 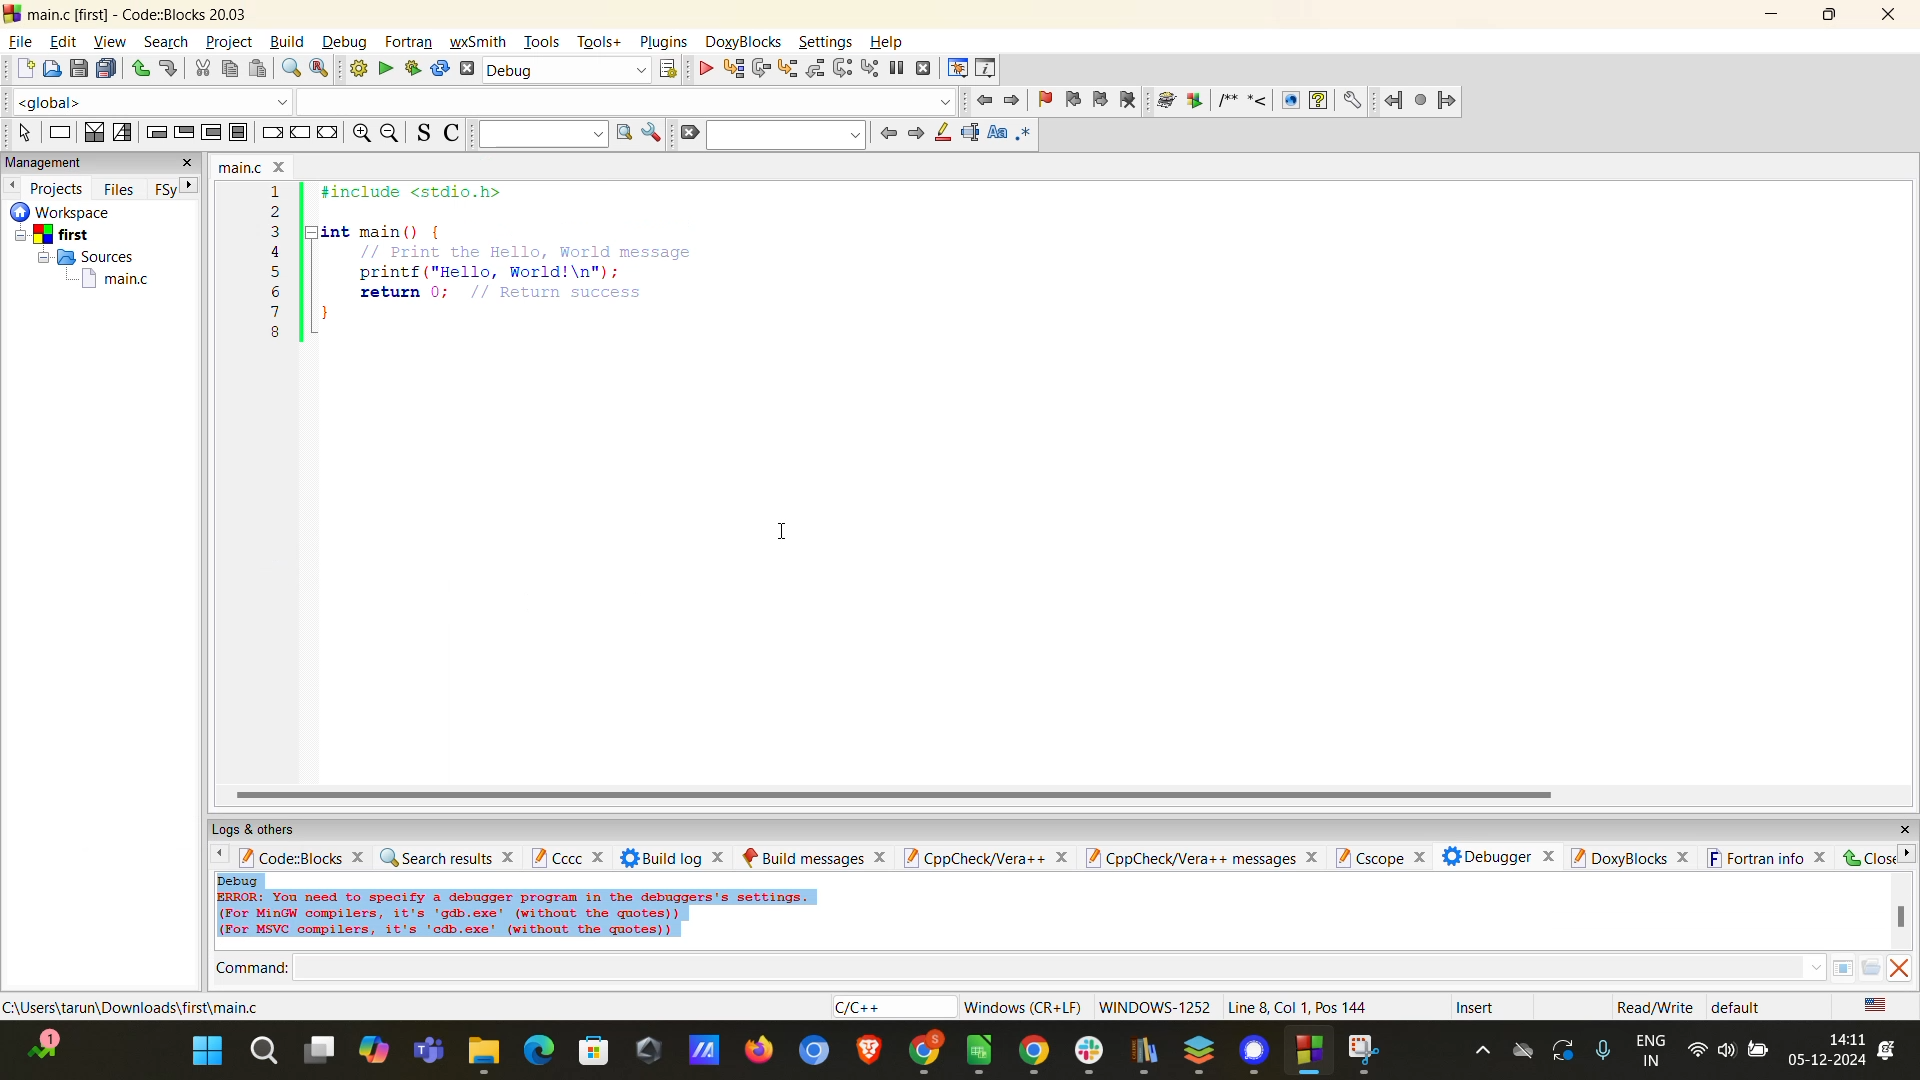 What do you see at coordinates (1131, 103) in the screenshot?
I see `clear bookmarks` at bounding box center [1131, 103].